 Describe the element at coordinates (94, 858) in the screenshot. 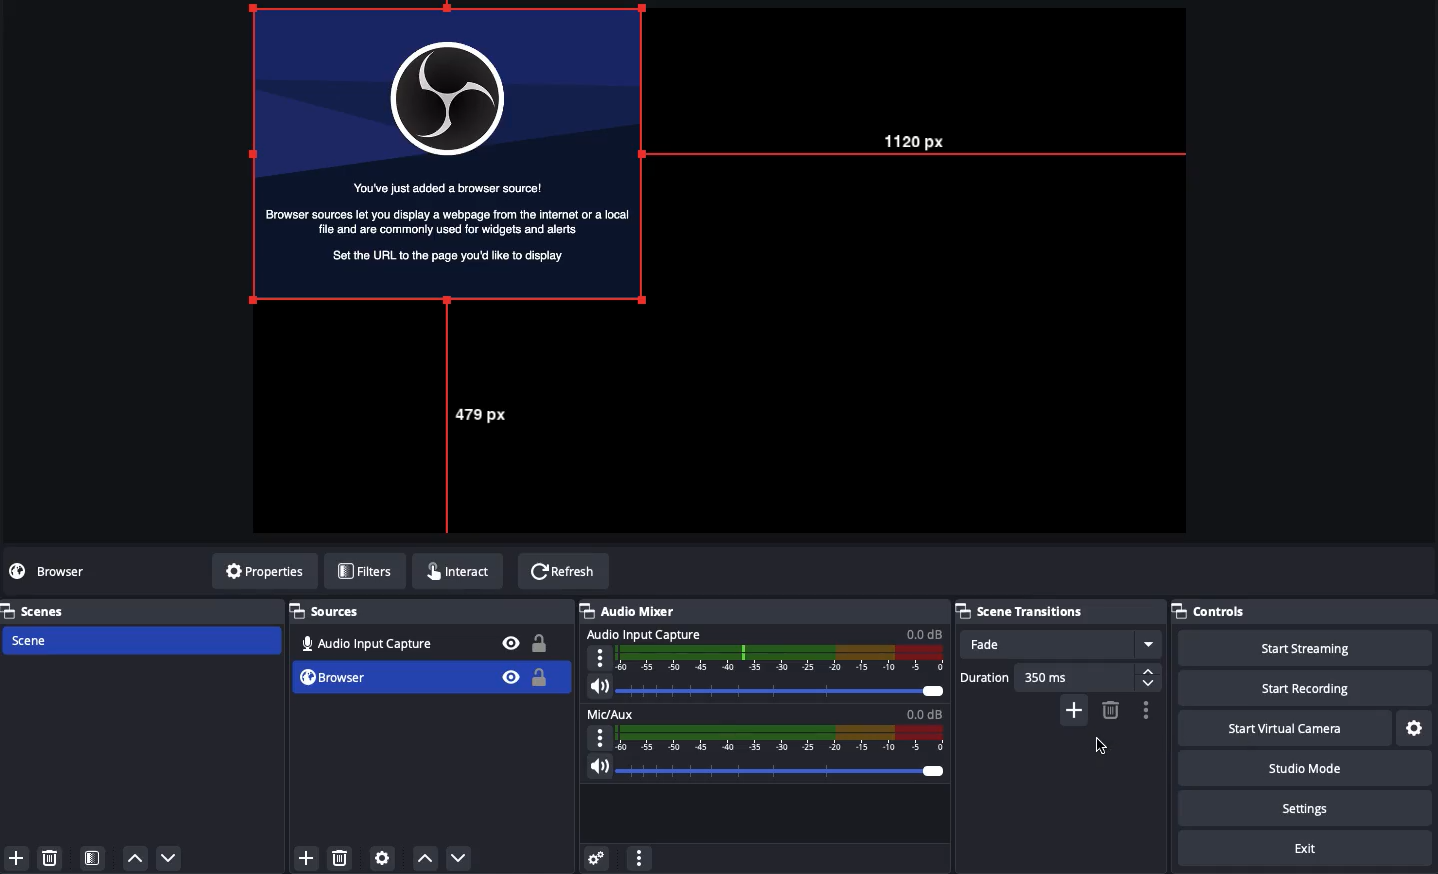

I see `Scene filter` at that location.